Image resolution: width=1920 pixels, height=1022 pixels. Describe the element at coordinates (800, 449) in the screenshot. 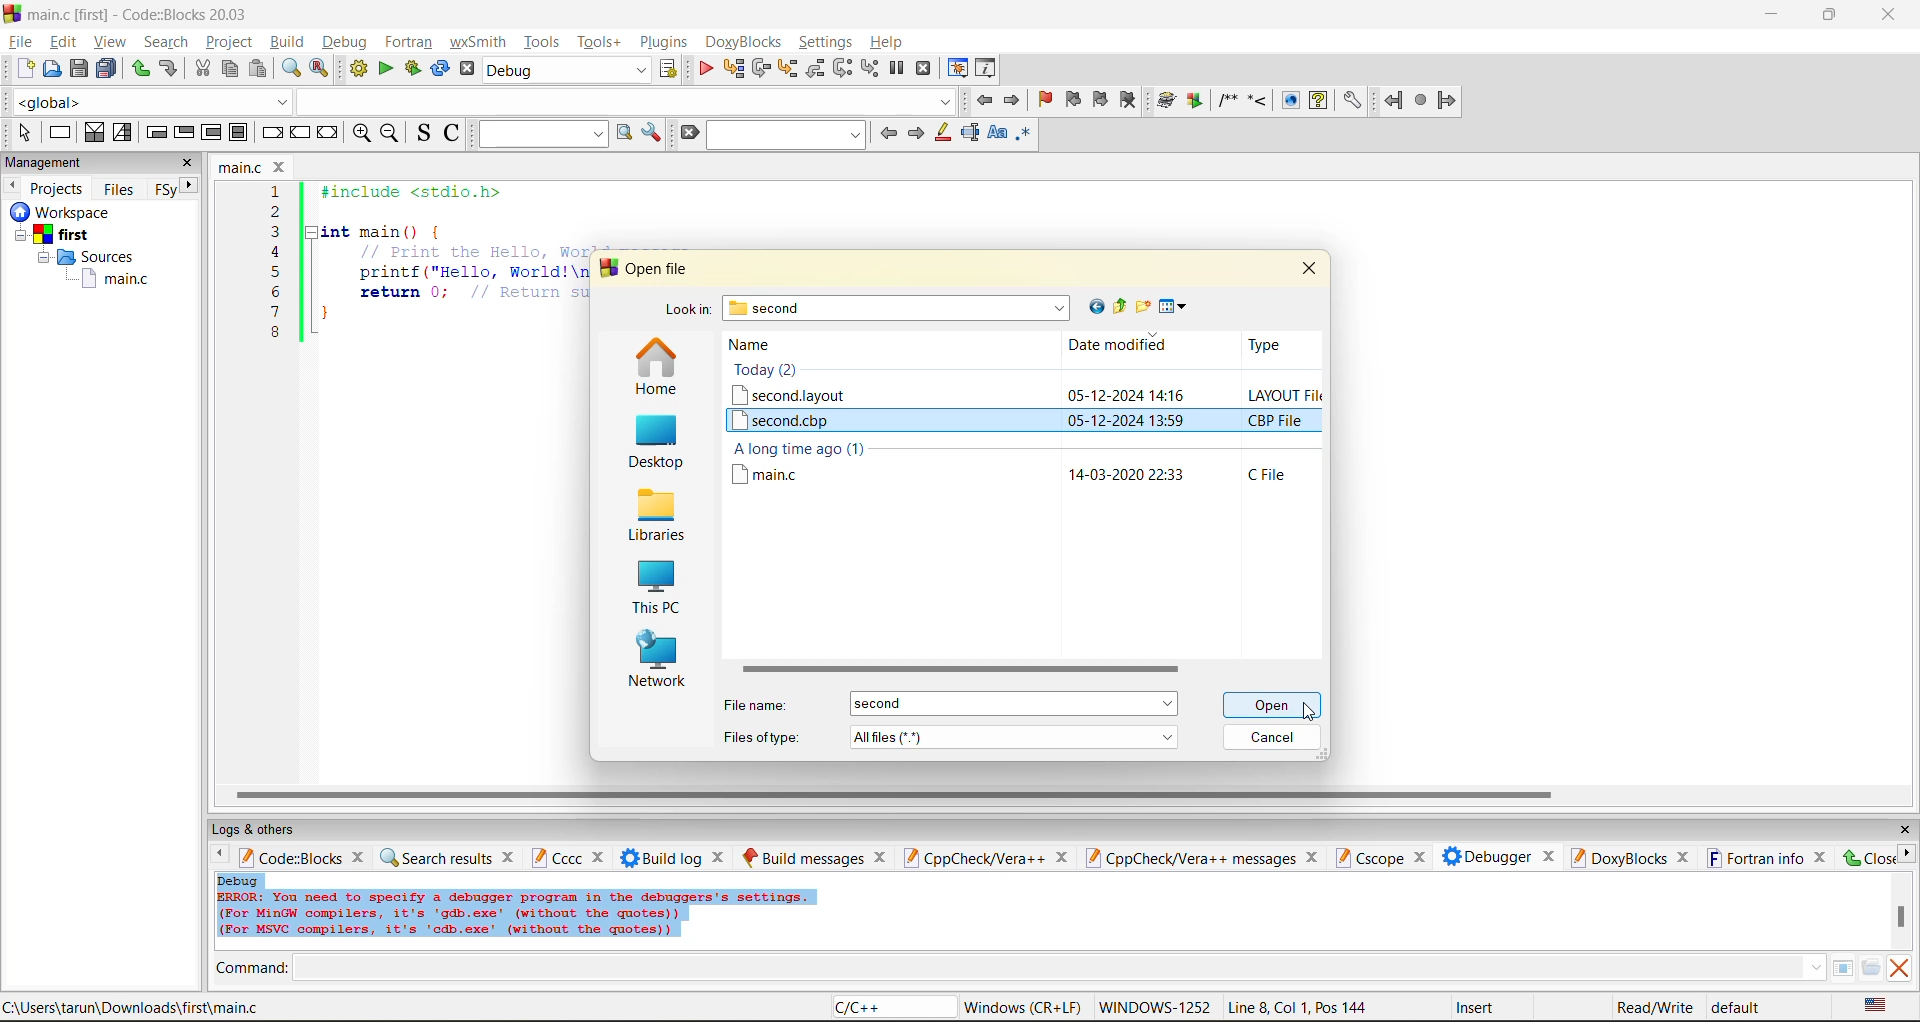

I see `A long time ago(1)` at that location.